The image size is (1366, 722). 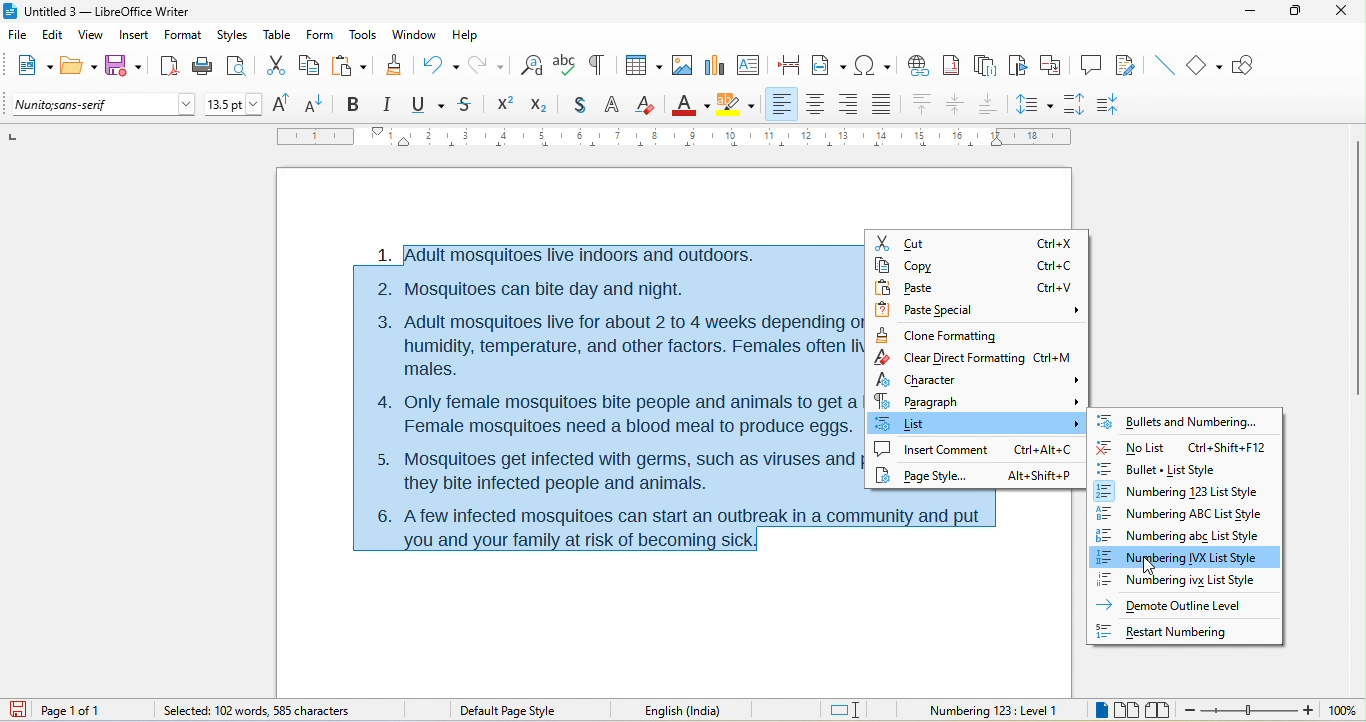 I want to click on bookmark, so click(x=1019, y=66).